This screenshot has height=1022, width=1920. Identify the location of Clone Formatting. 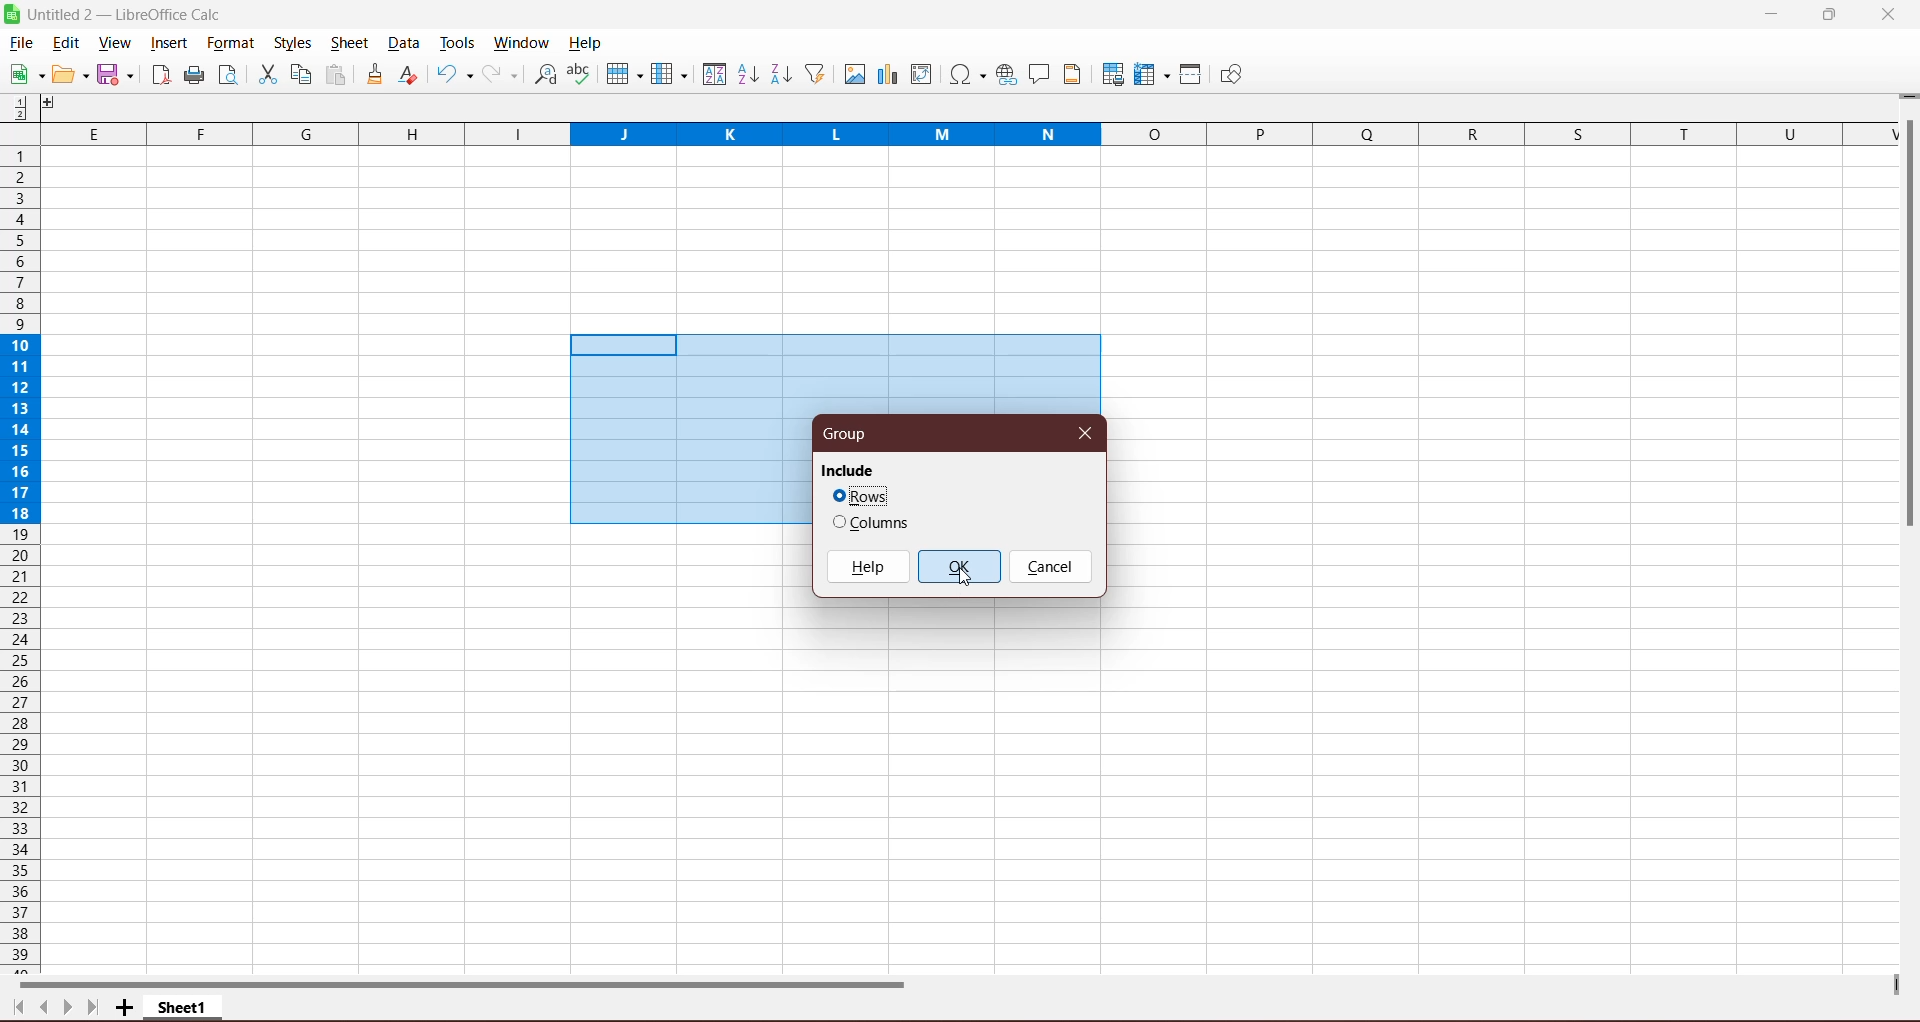
(376, 74).